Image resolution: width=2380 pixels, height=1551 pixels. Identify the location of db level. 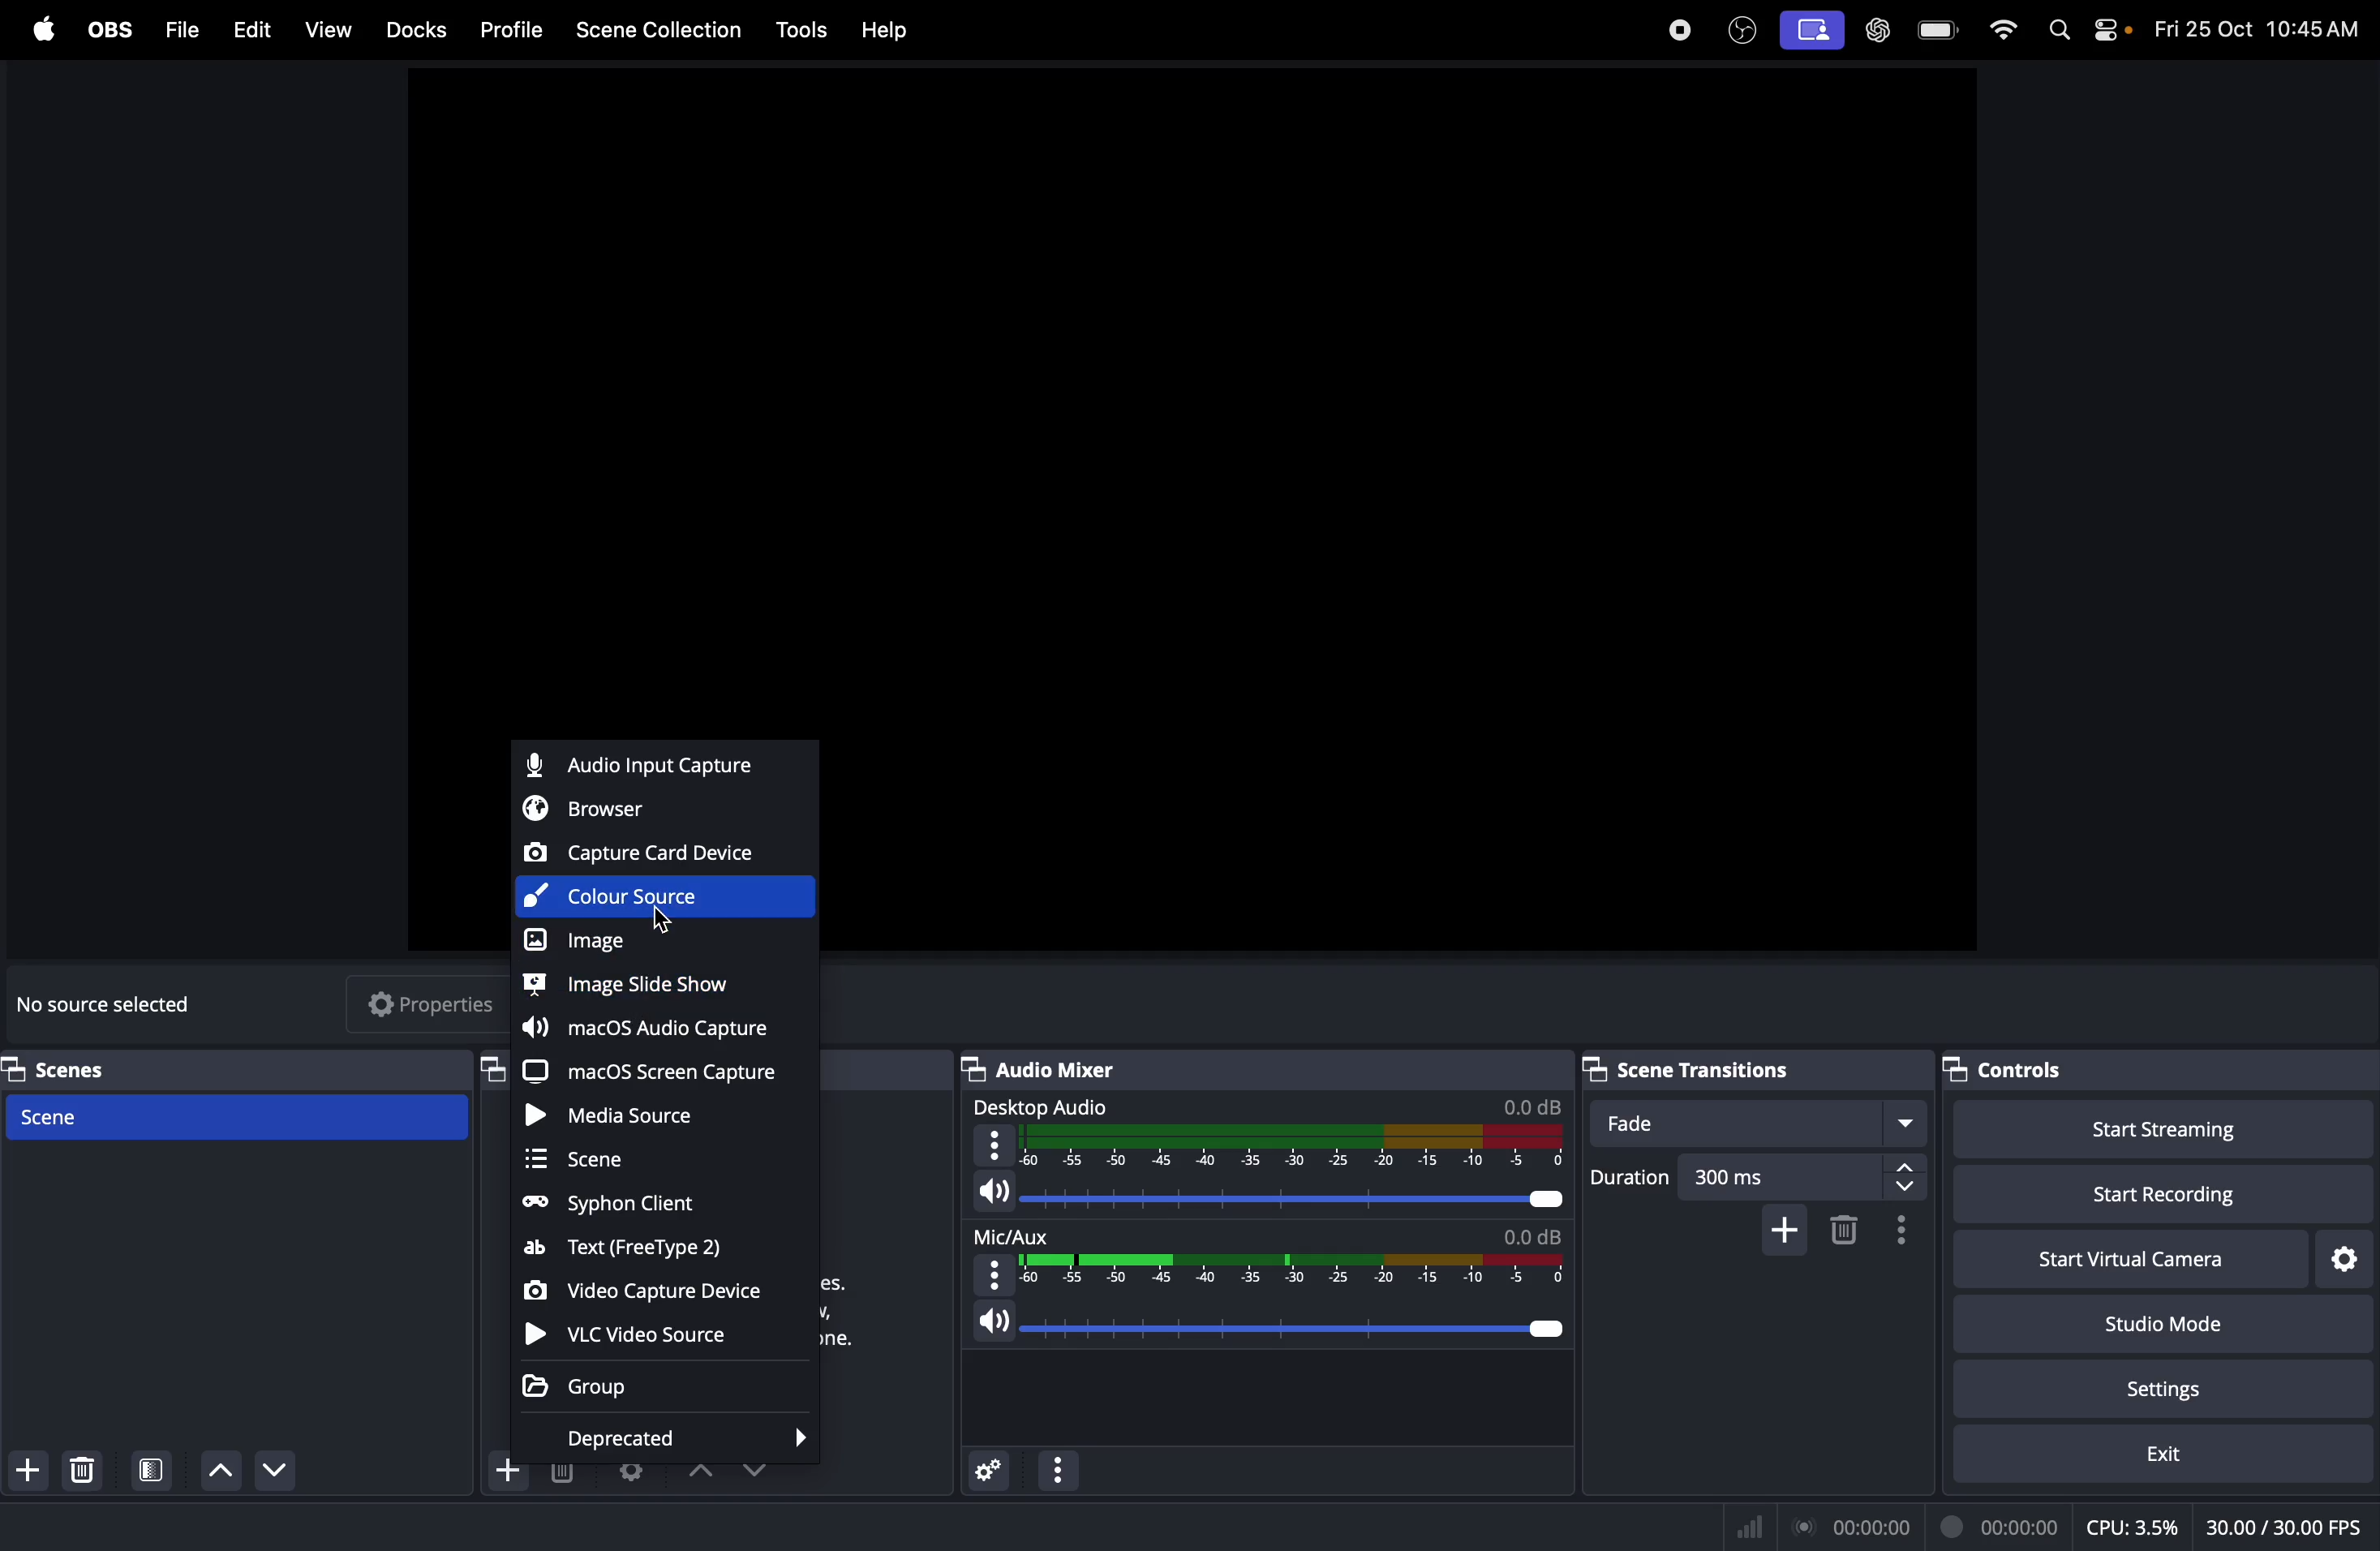
(1528, 1236).